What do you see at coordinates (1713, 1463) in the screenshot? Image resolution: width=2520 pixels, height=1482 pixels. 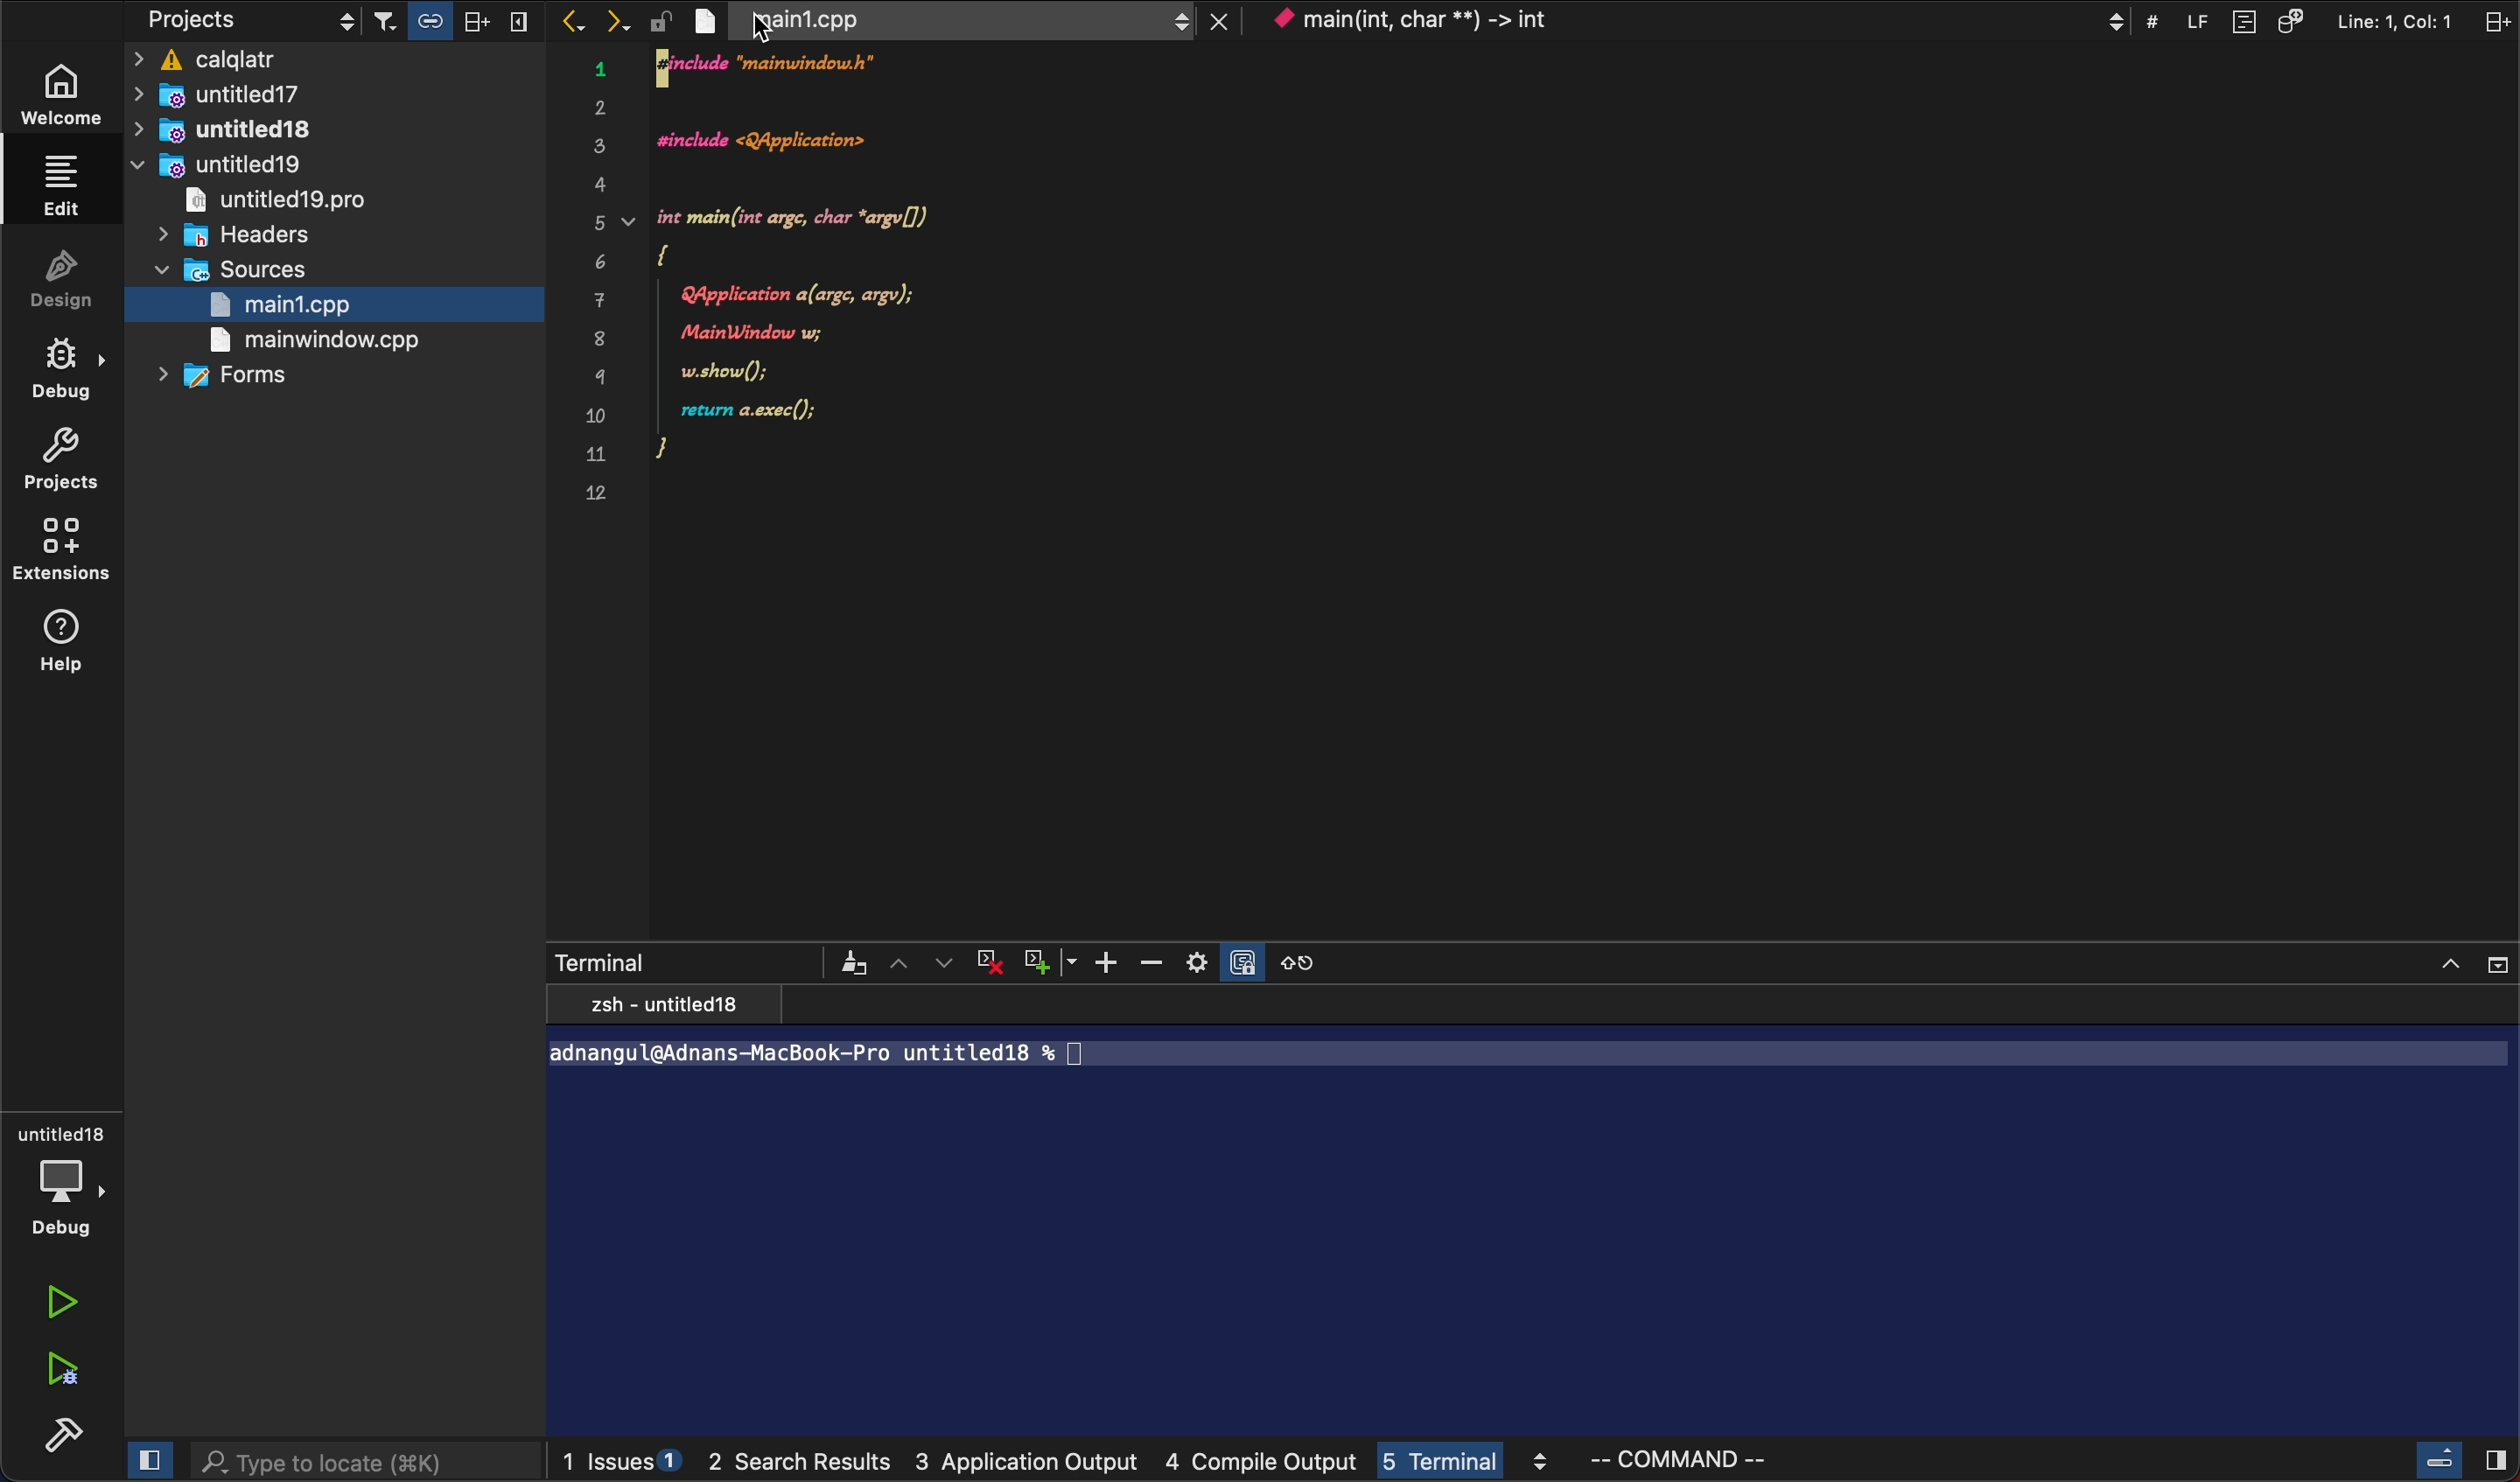 I see `command` at bounding box center [1713, 1463].